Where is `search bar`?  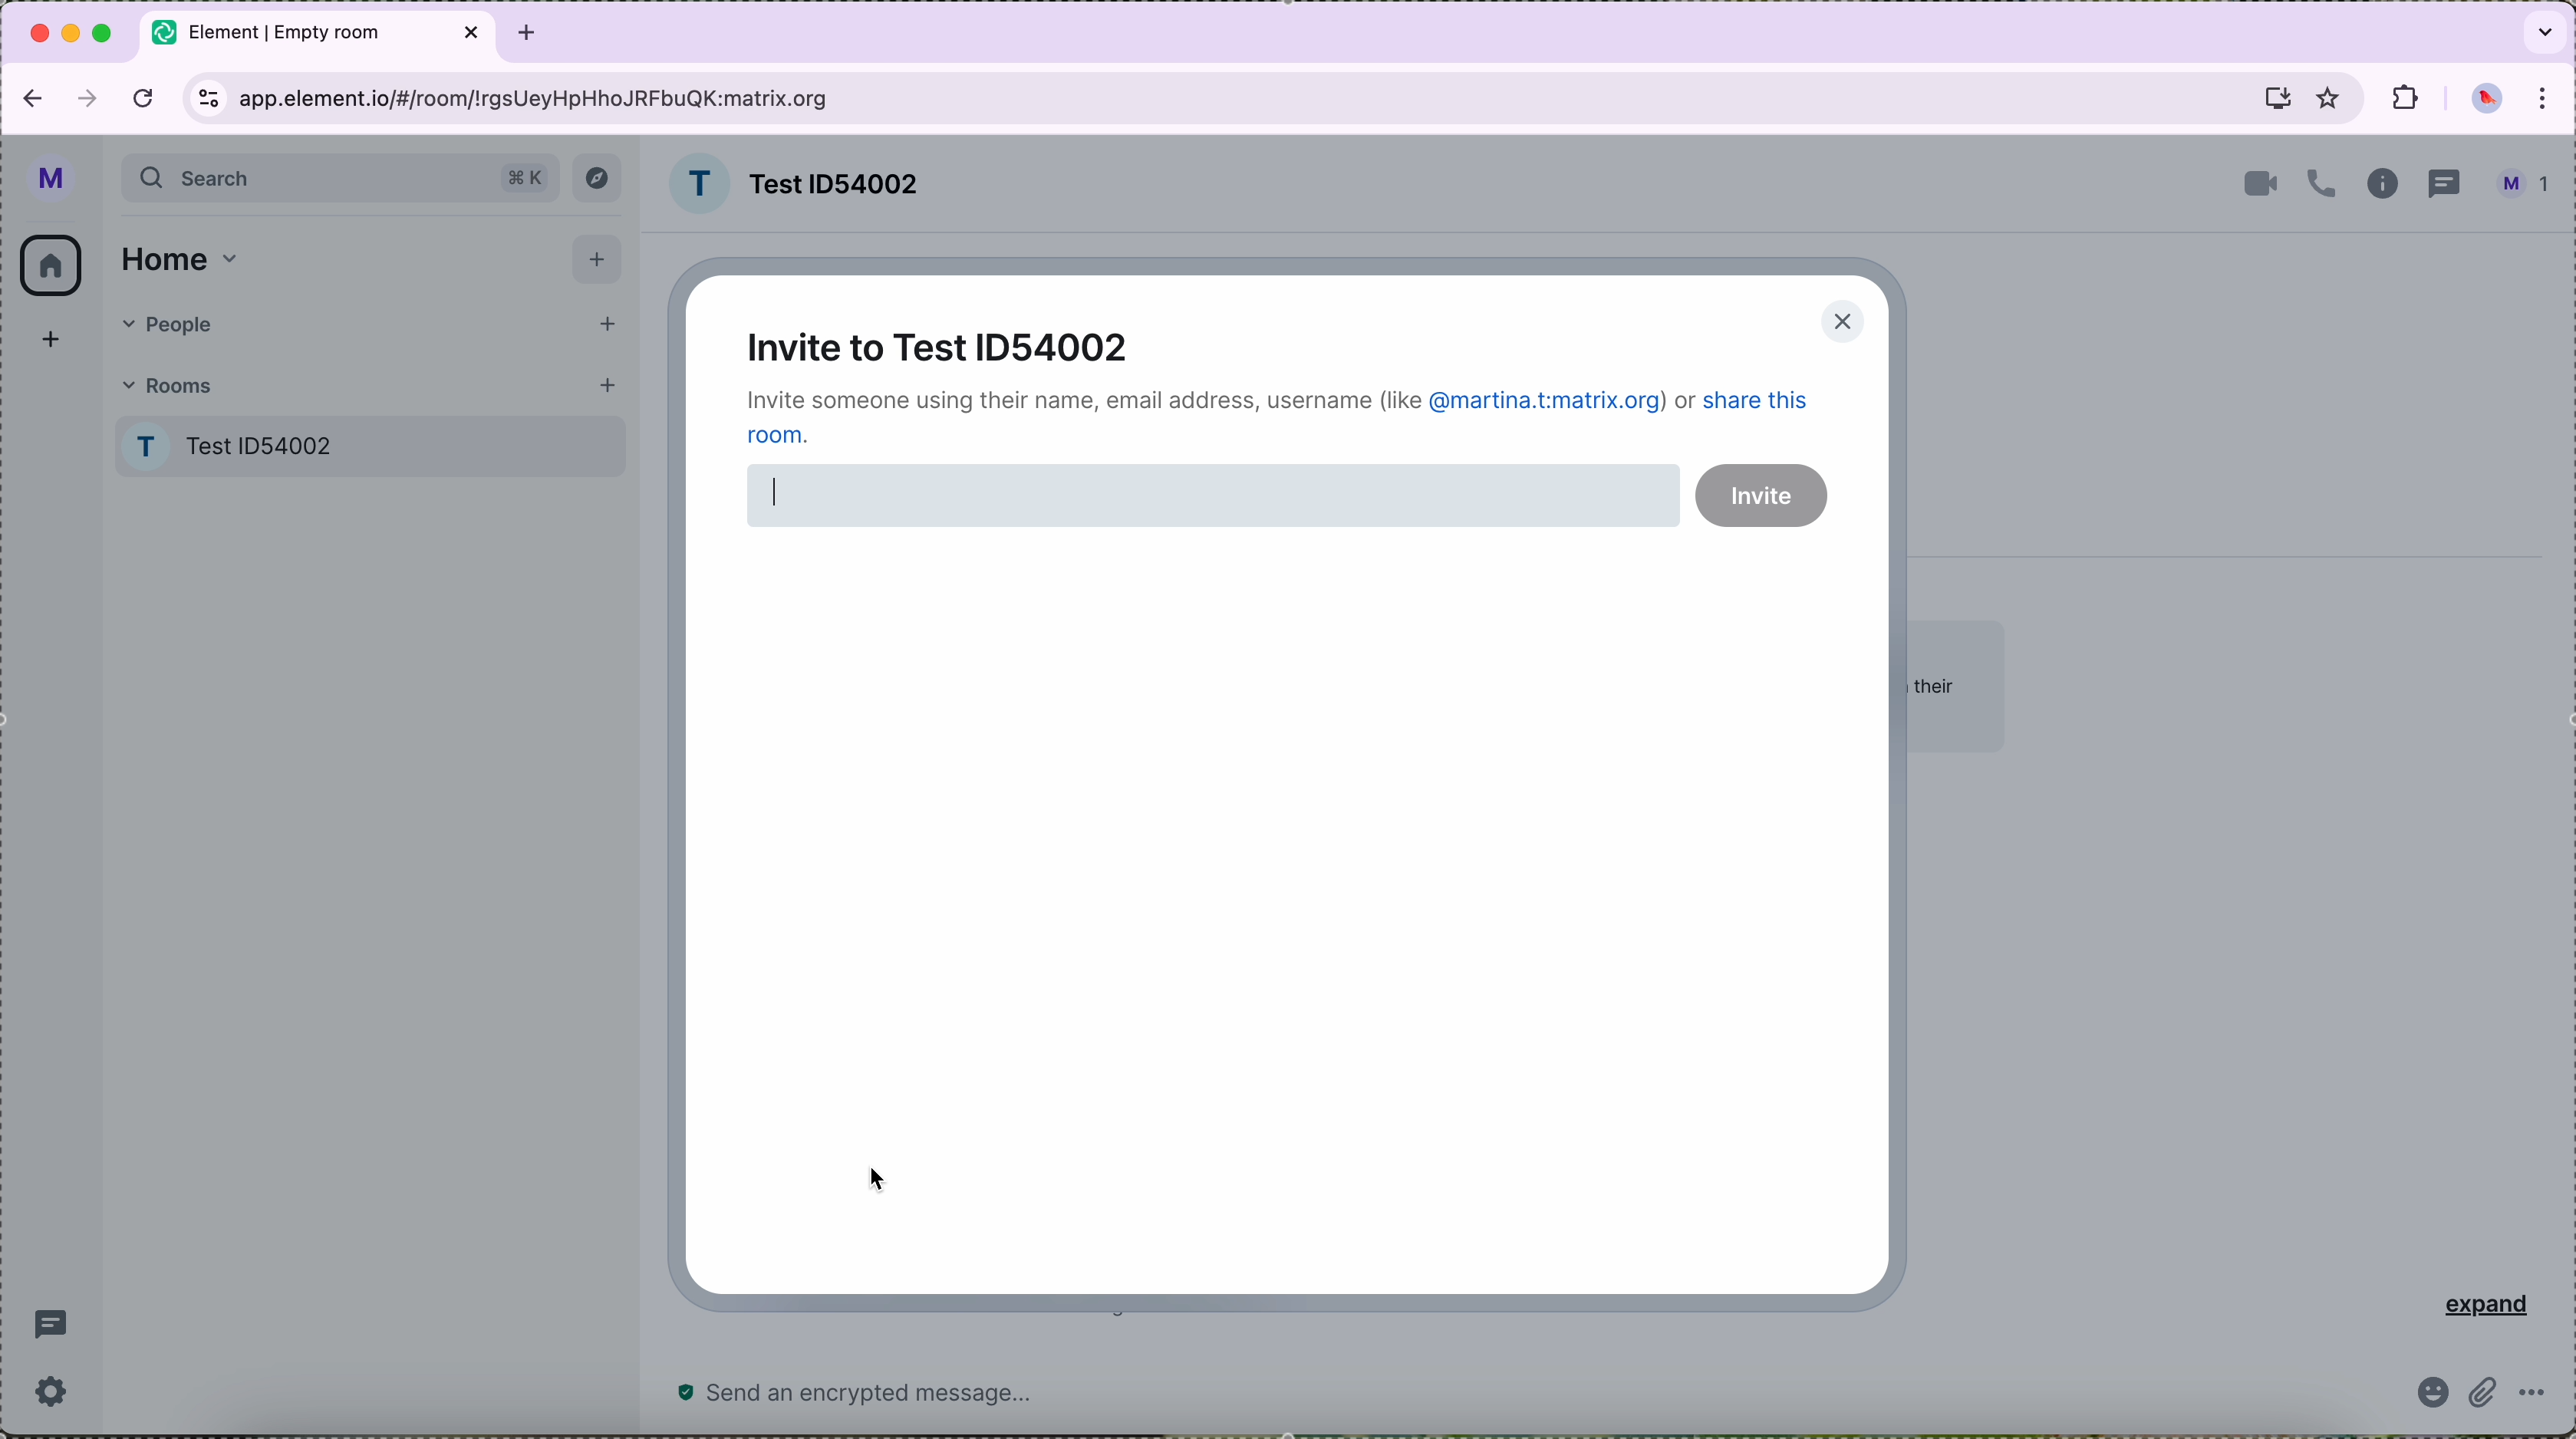 search bar is located at coordinates (340, 180).